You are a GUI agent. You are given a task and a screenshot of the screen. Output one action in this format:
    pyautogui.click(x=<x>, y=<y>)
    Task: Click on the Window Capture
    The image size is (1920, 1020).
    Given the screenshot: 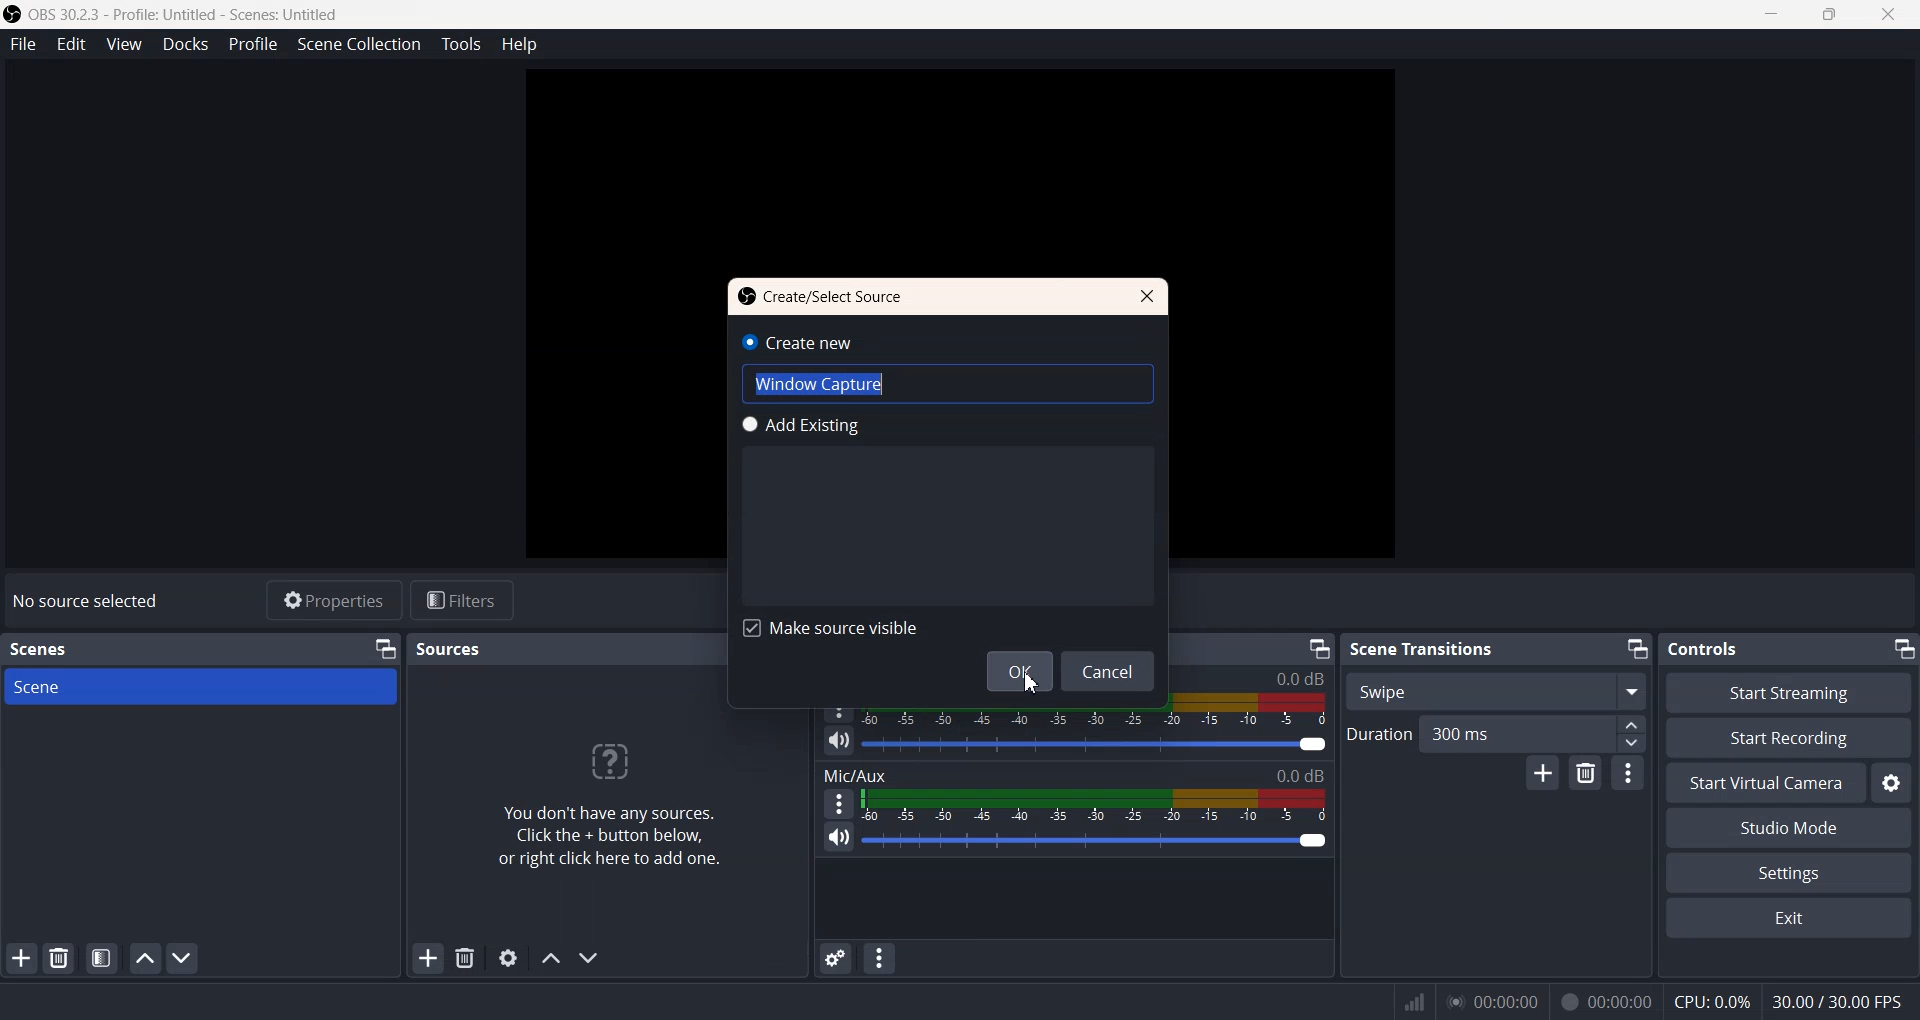 What is the action you would take?
    pyautogui.click(x=948, y=383)
    